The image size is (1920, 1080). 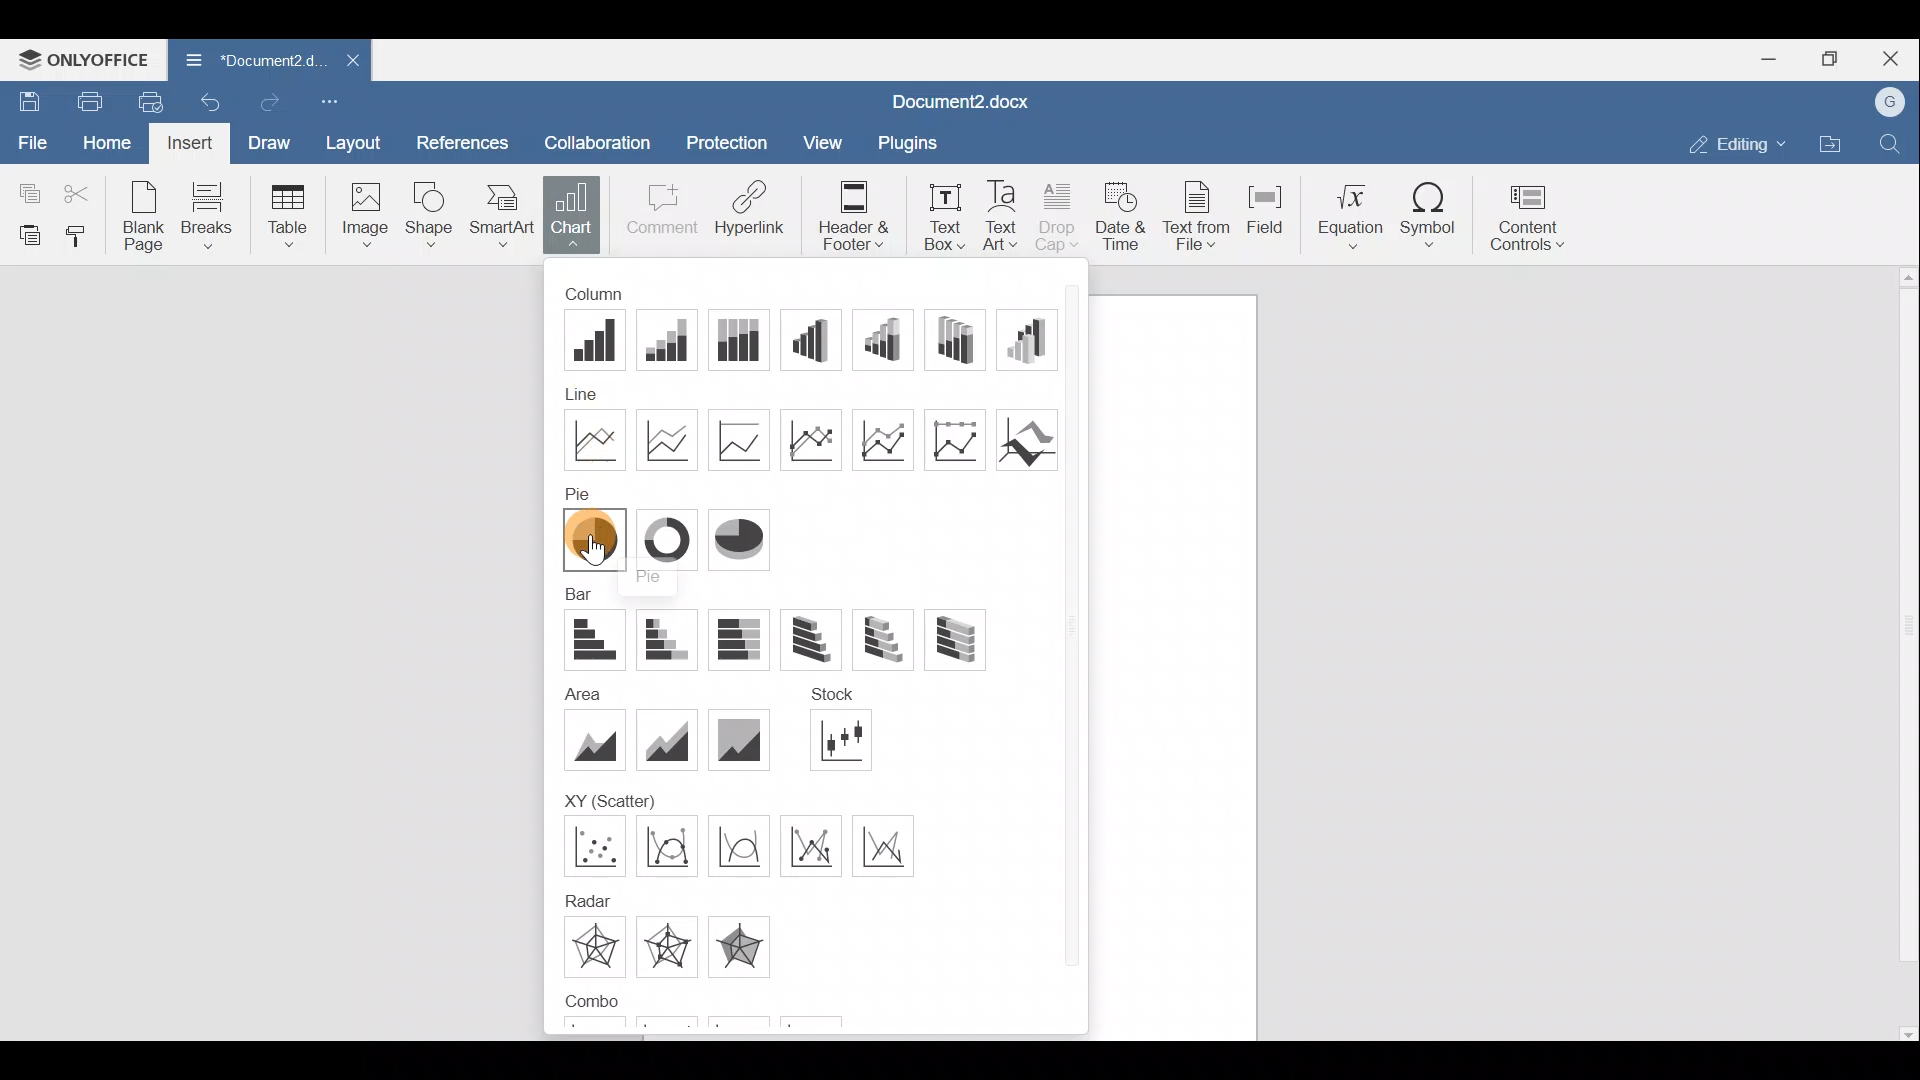 I want to click on Pie, so click(x=582, y=494).